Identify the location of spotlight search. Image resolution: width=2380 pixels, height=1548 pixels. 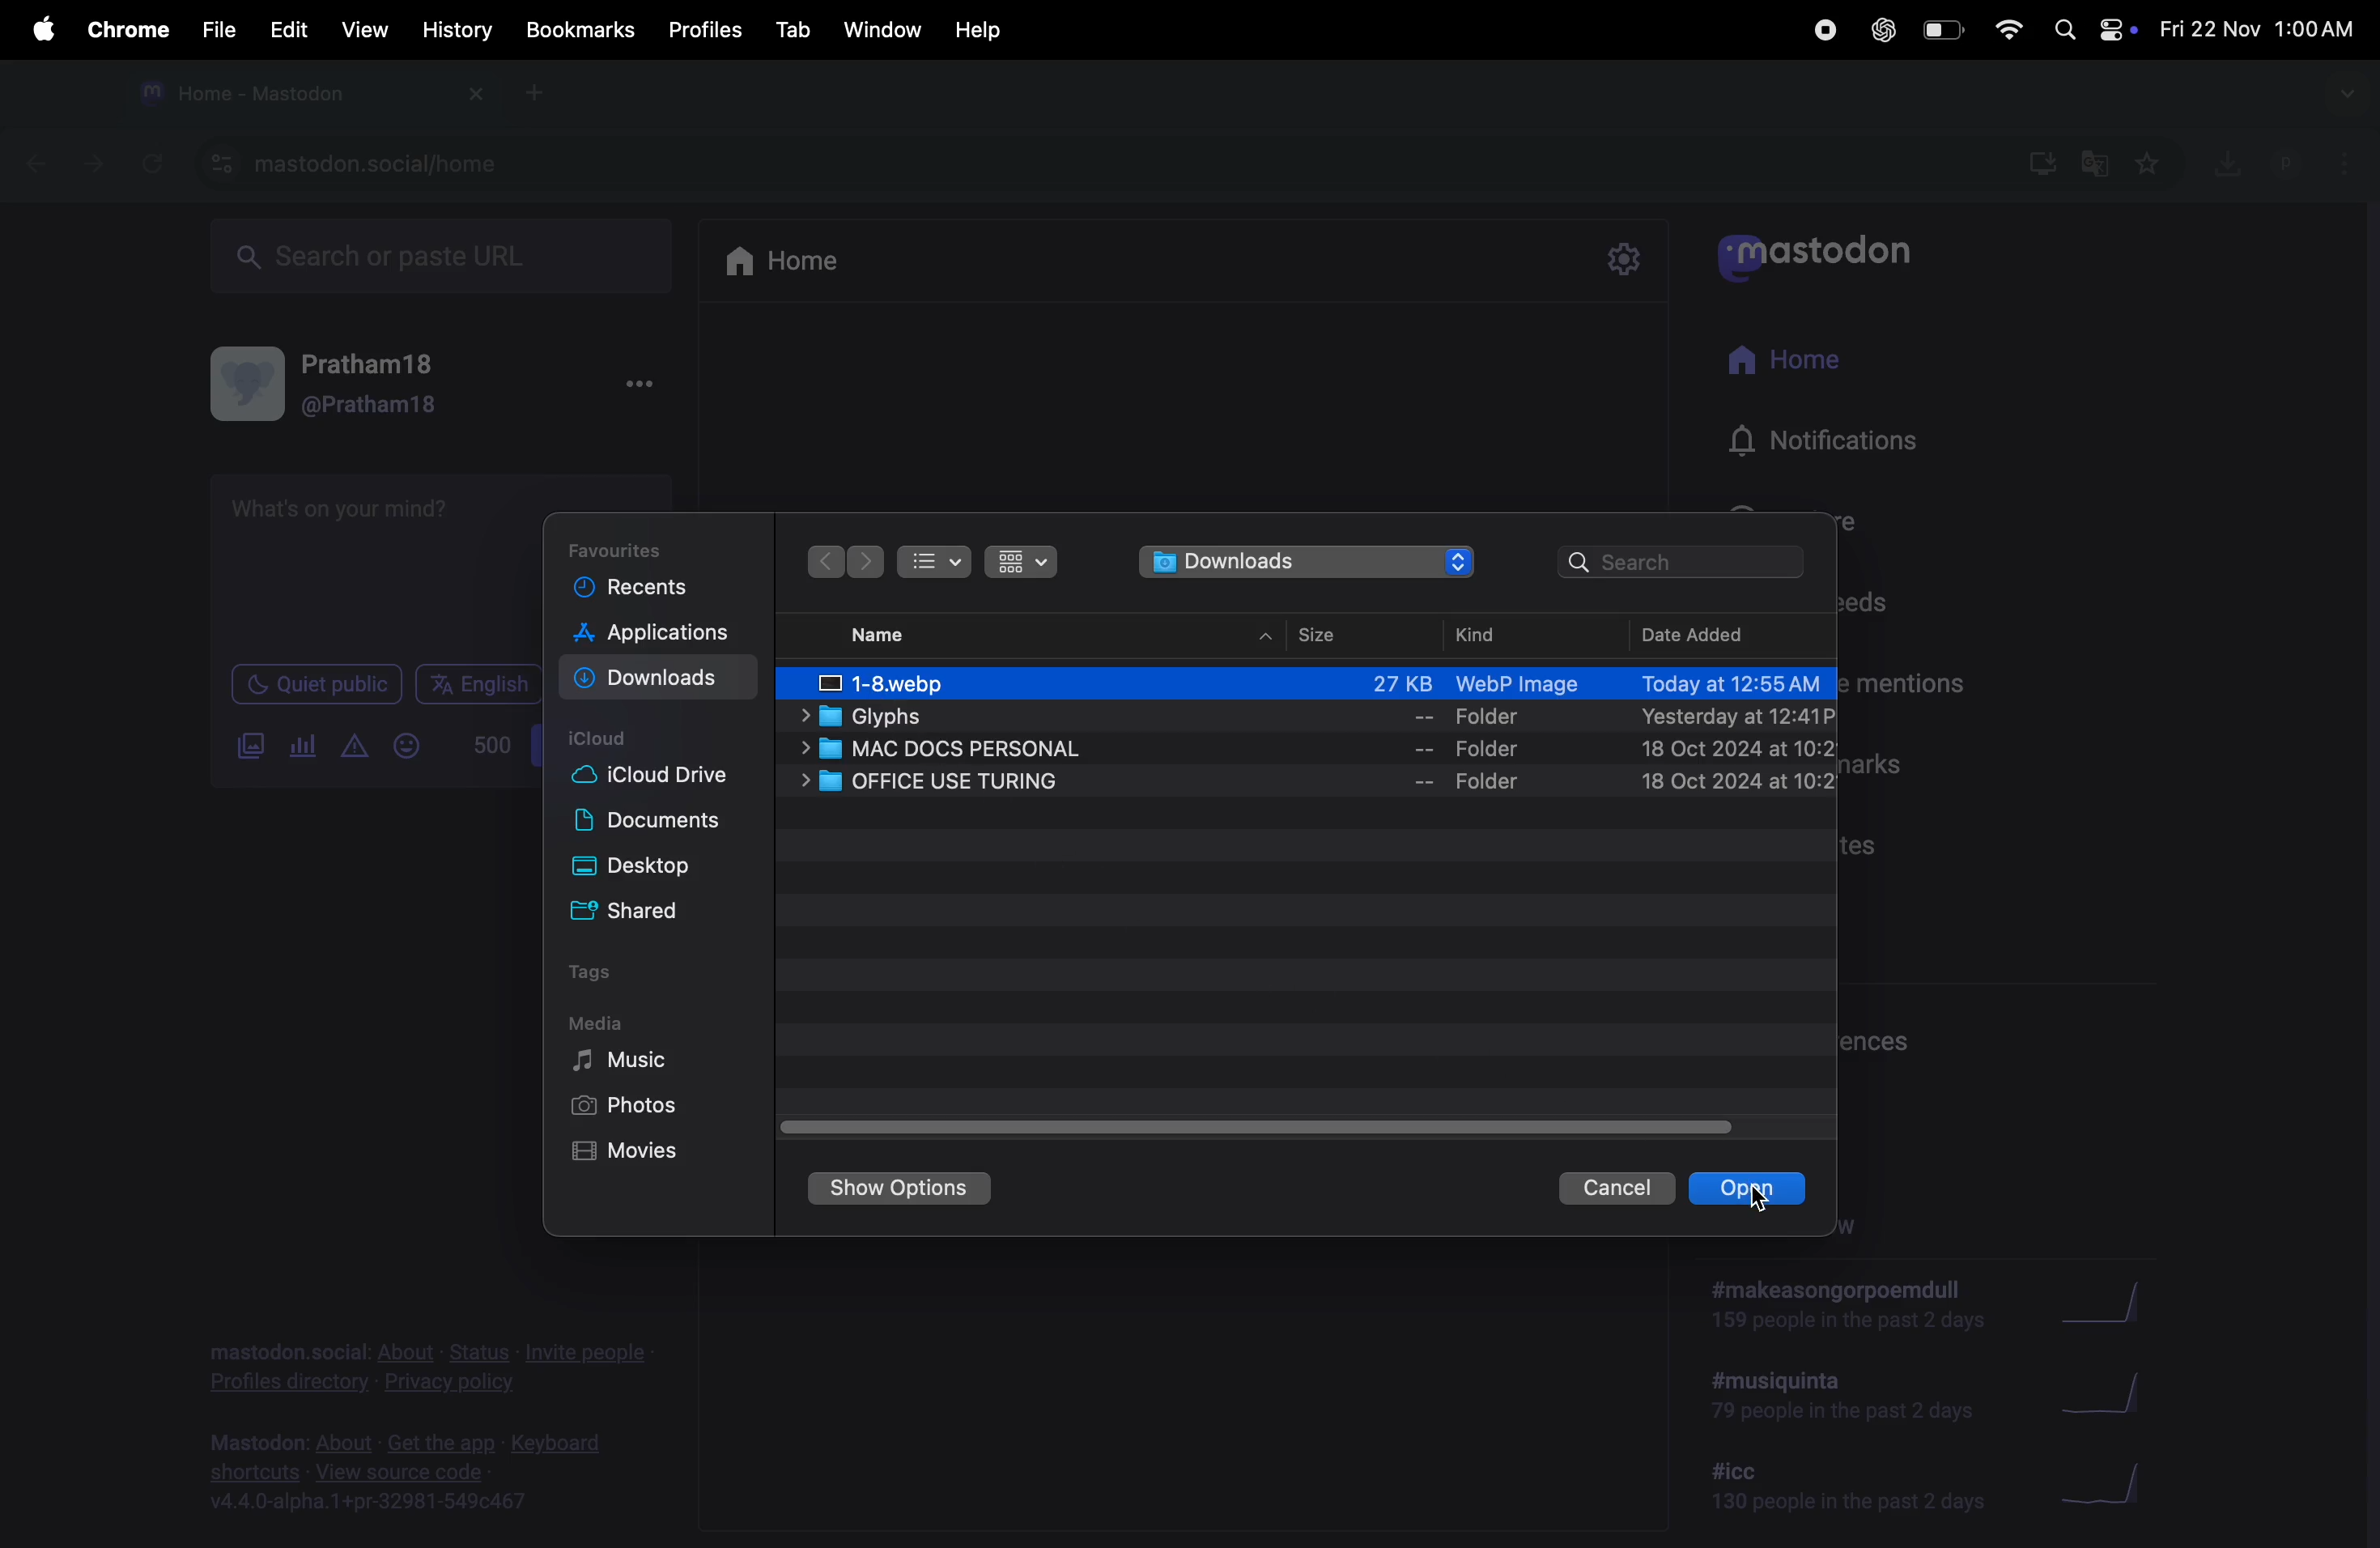
(2060, 32).